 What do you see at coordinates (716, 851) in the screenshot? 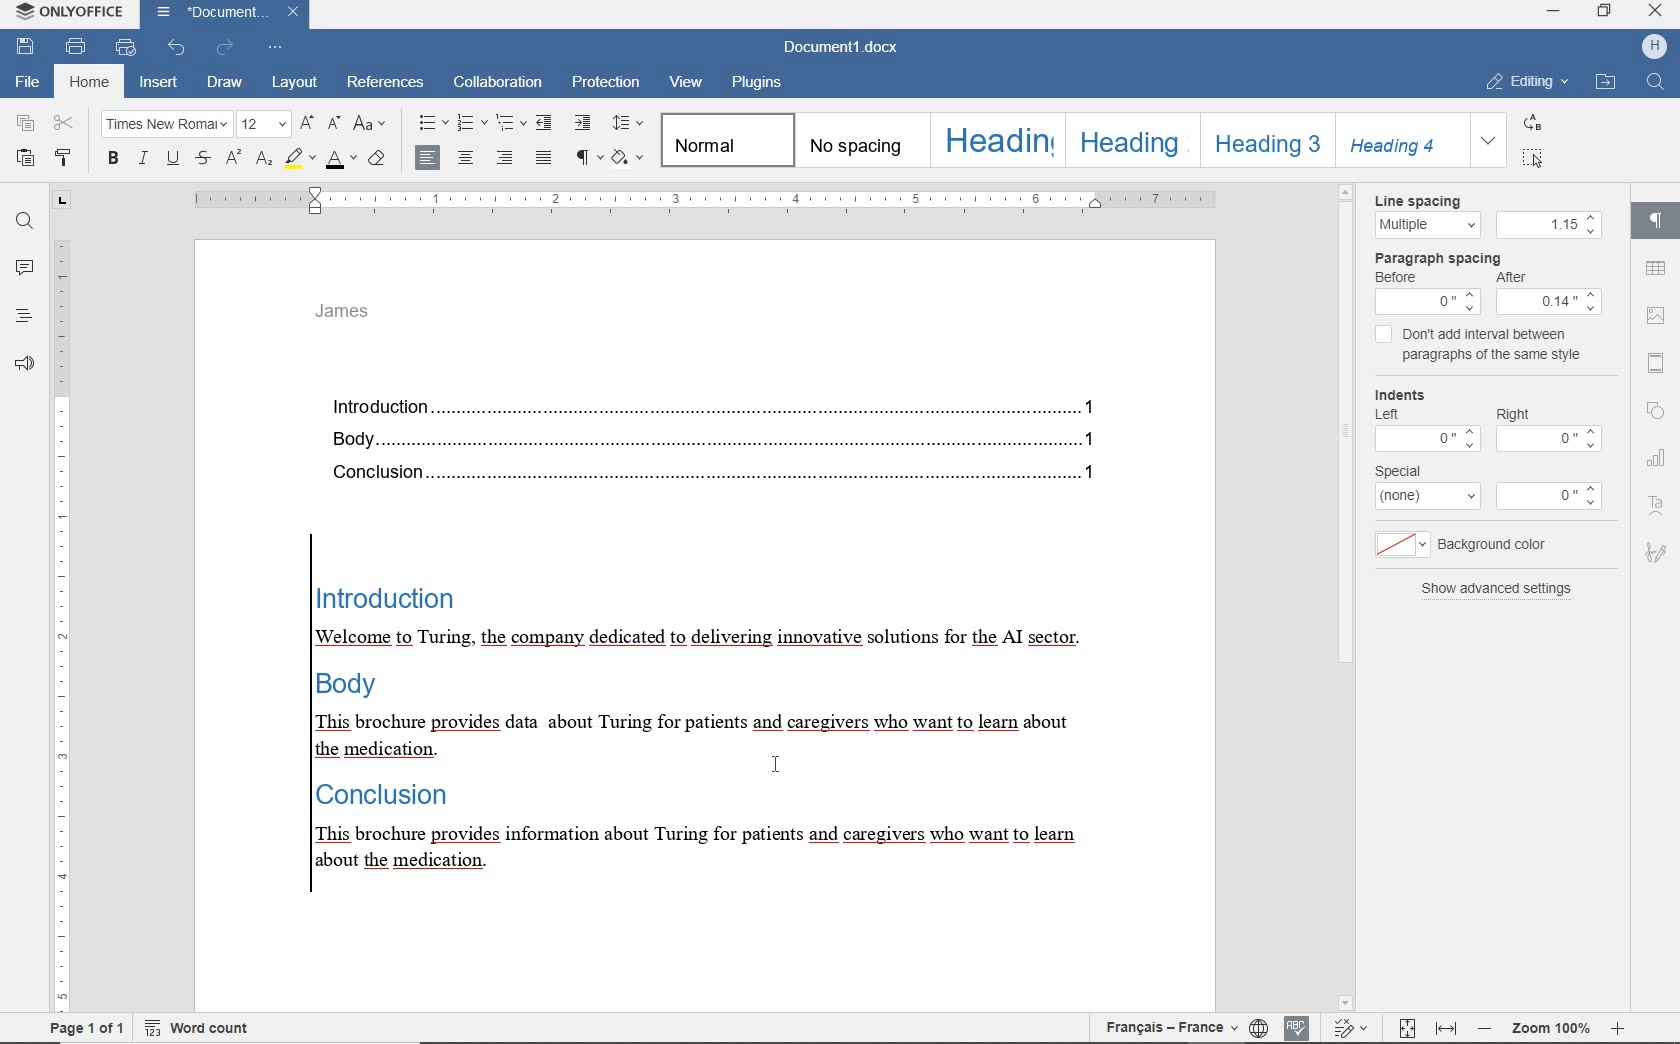
I see `This brochure provides information about Turing for patients and caregivers who want to learn
about the medication.` at bounding box center [716, 851].